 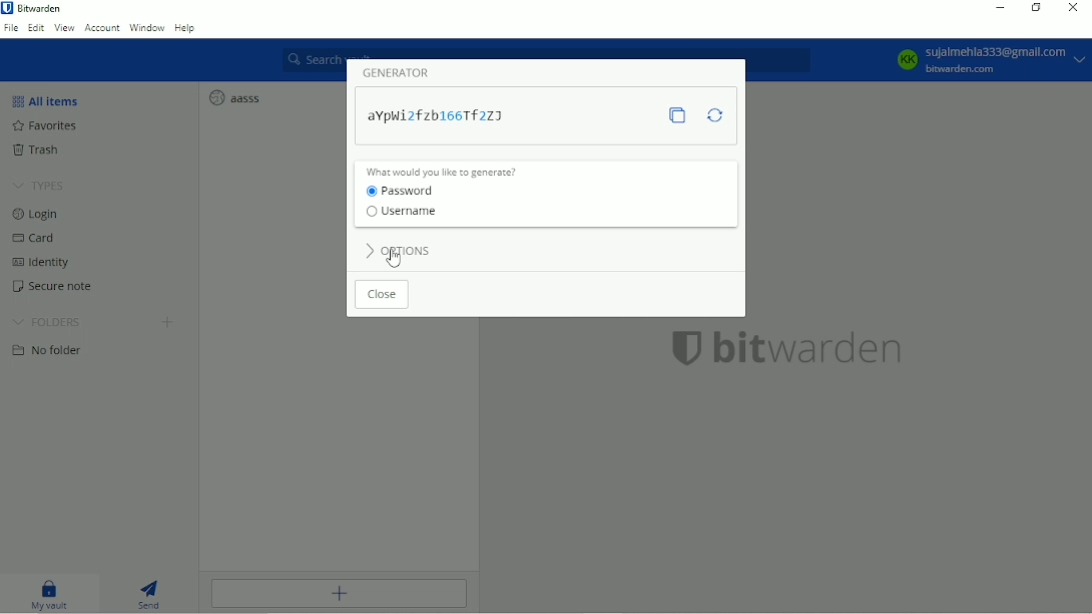 I want to click on Close, so click(x=1073, y=8).